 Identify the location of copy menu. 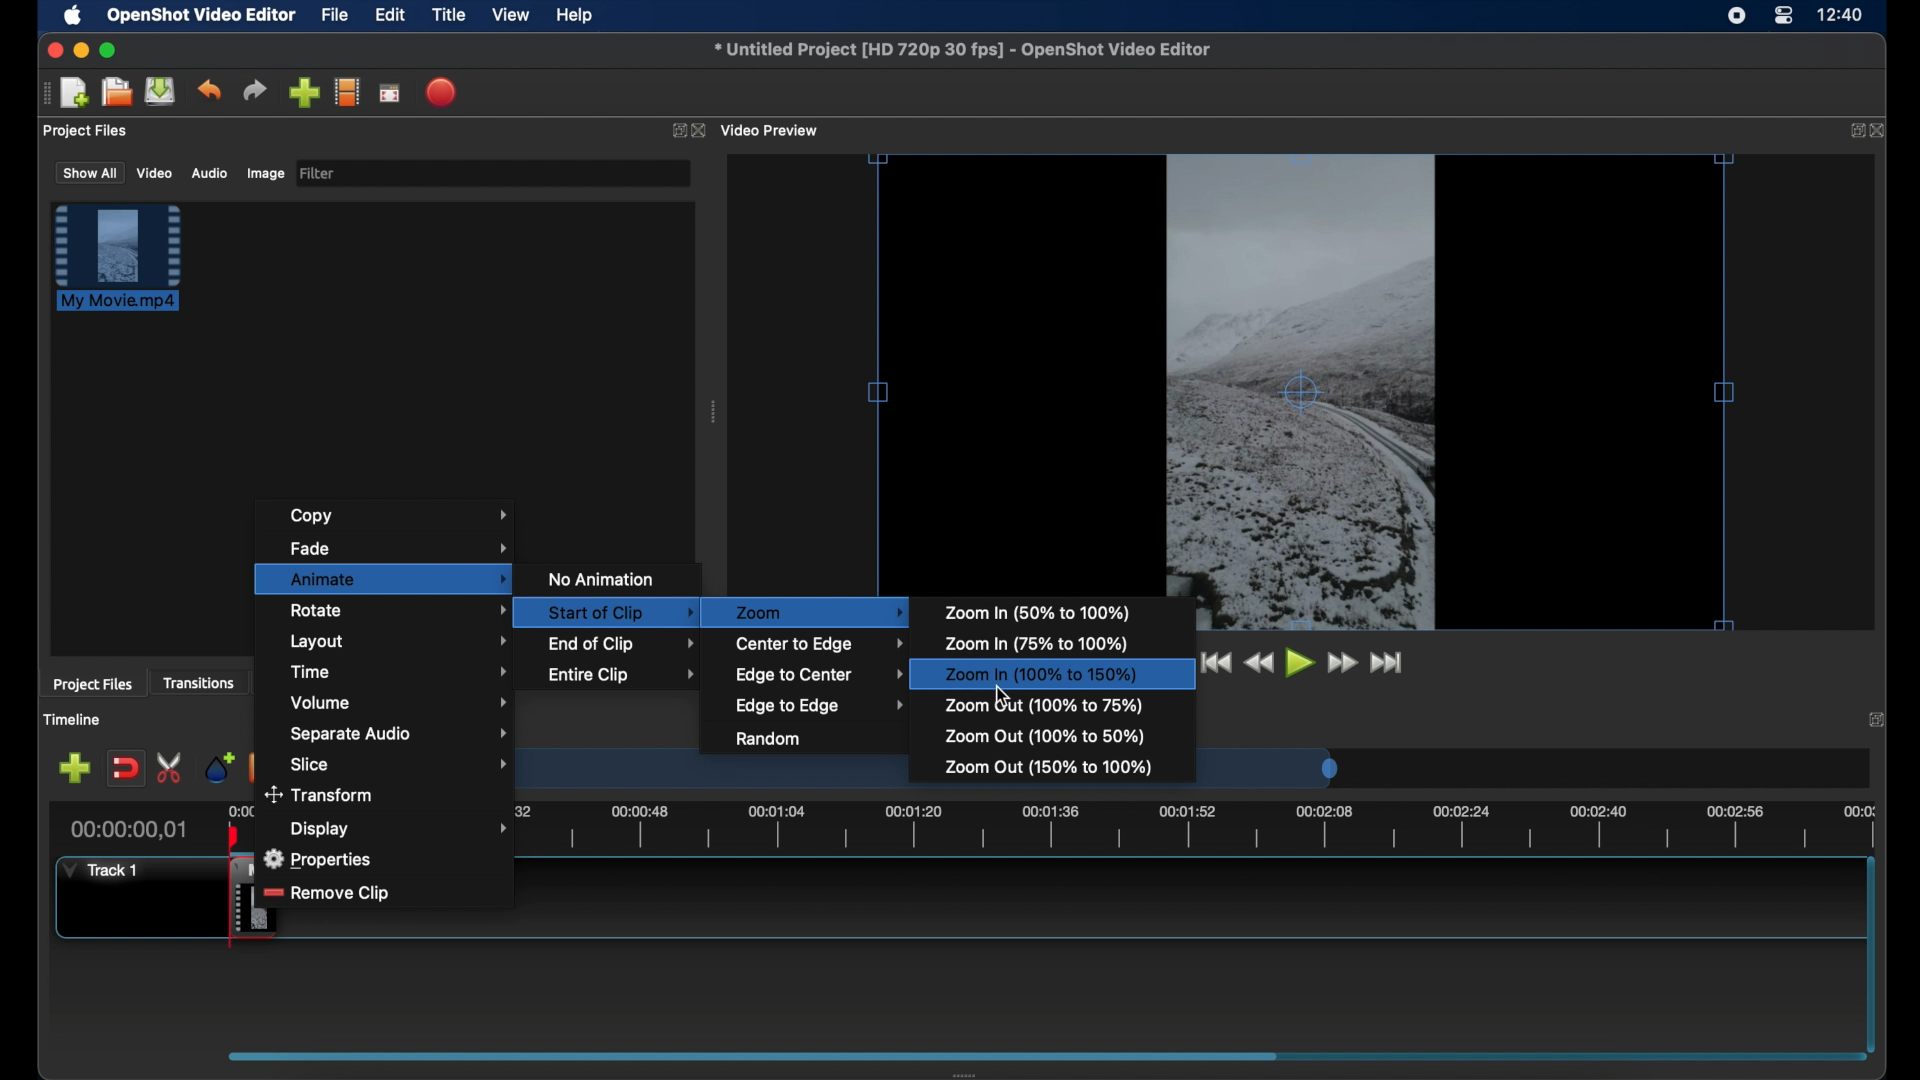
(405, 516).